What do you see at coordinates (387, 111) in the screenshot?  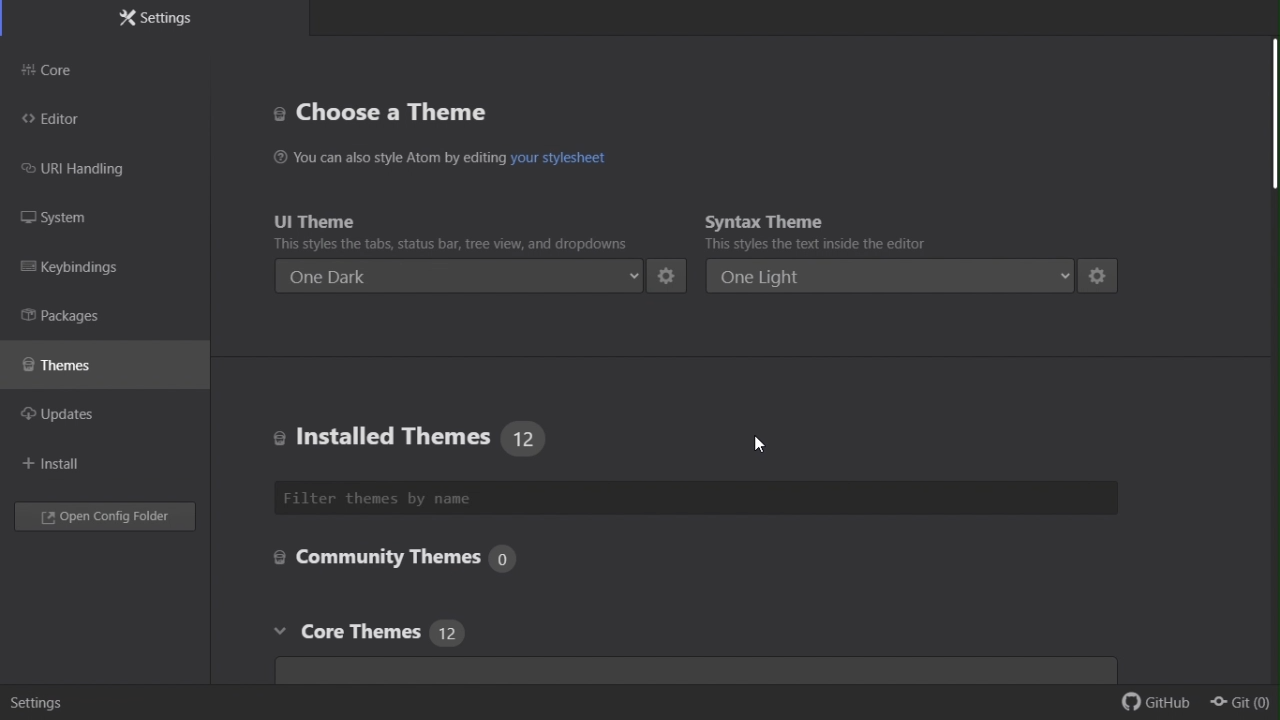 I see `Choose a thing` at bounding box center [387, 111].